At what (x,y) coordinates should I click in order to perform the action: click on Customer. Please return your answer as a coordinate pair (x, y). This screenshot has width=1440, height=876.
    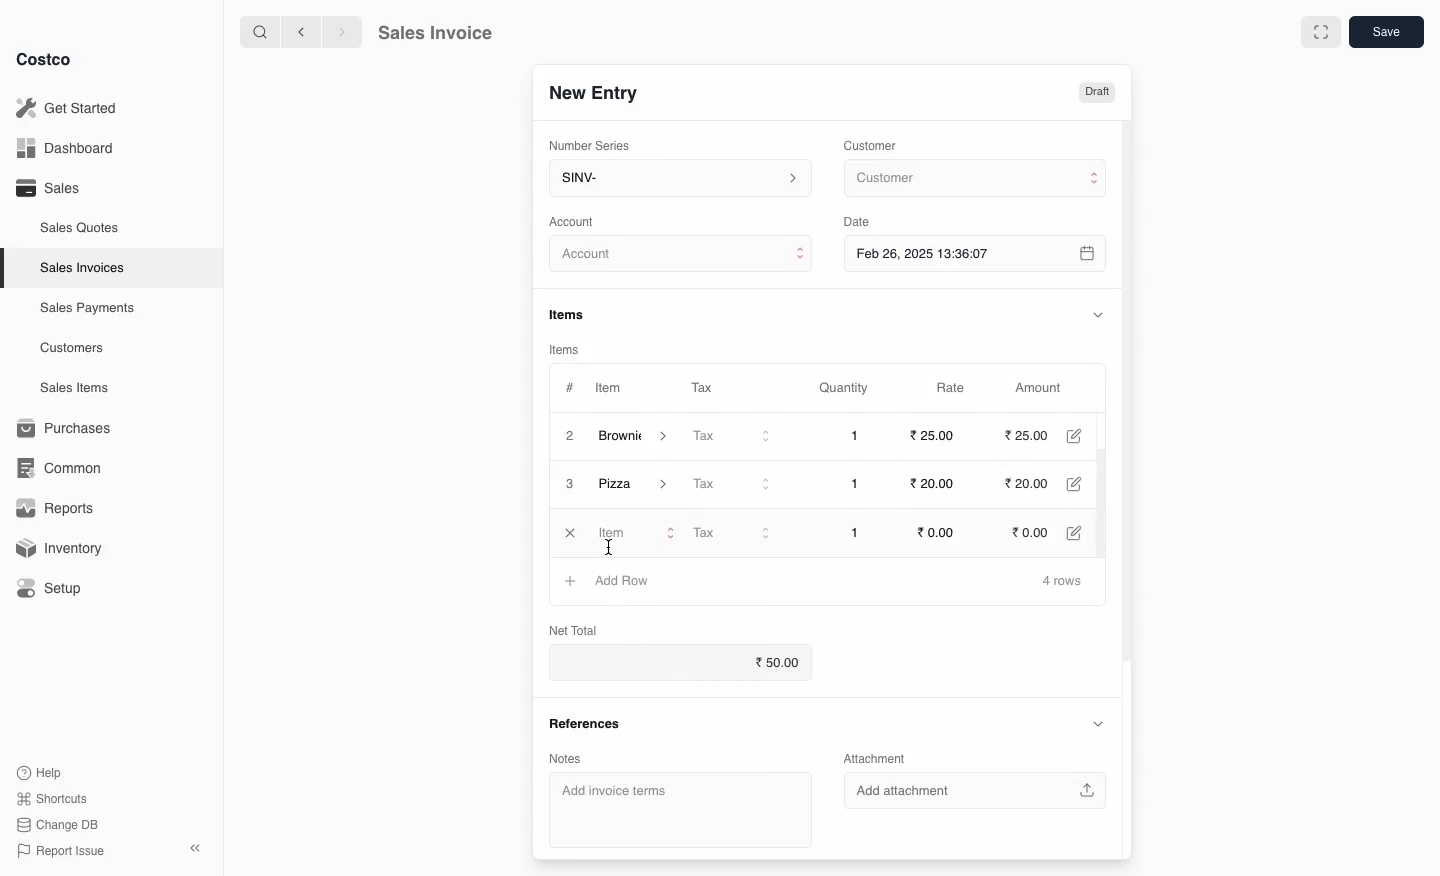
    Looking at the image, I should click on (973, 179).